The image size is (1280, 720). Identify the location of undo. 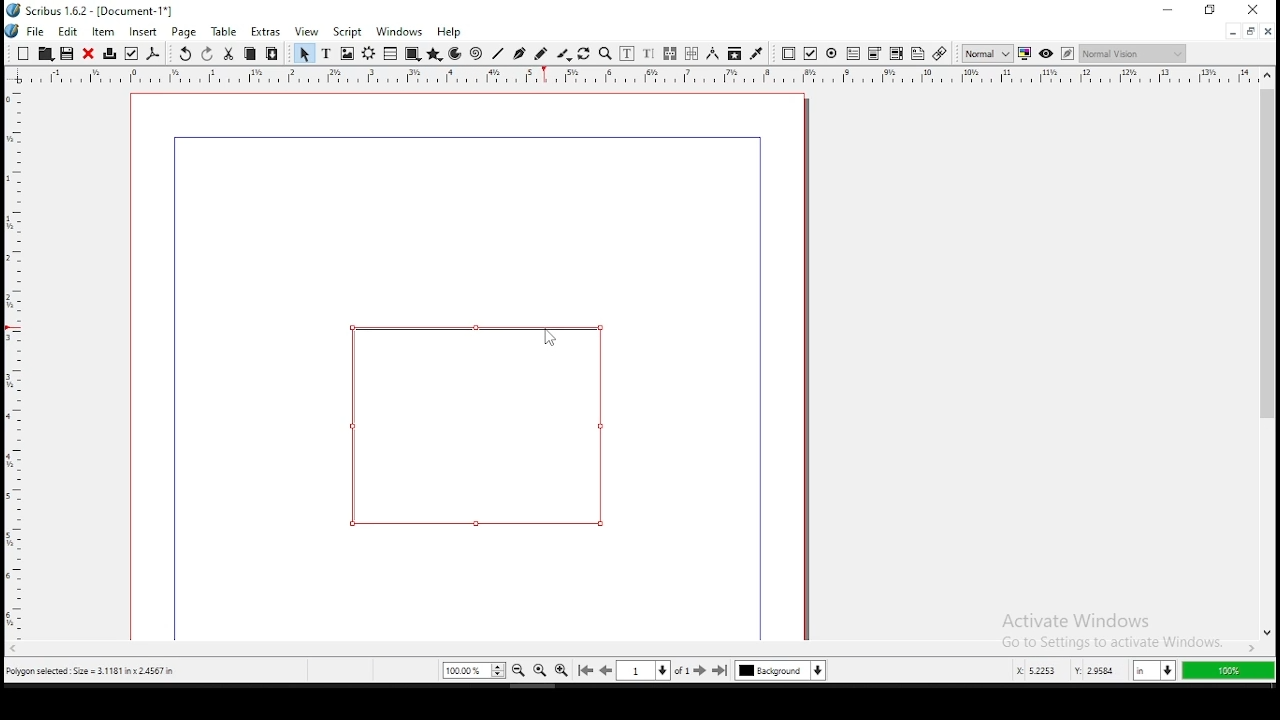
(184, 54).